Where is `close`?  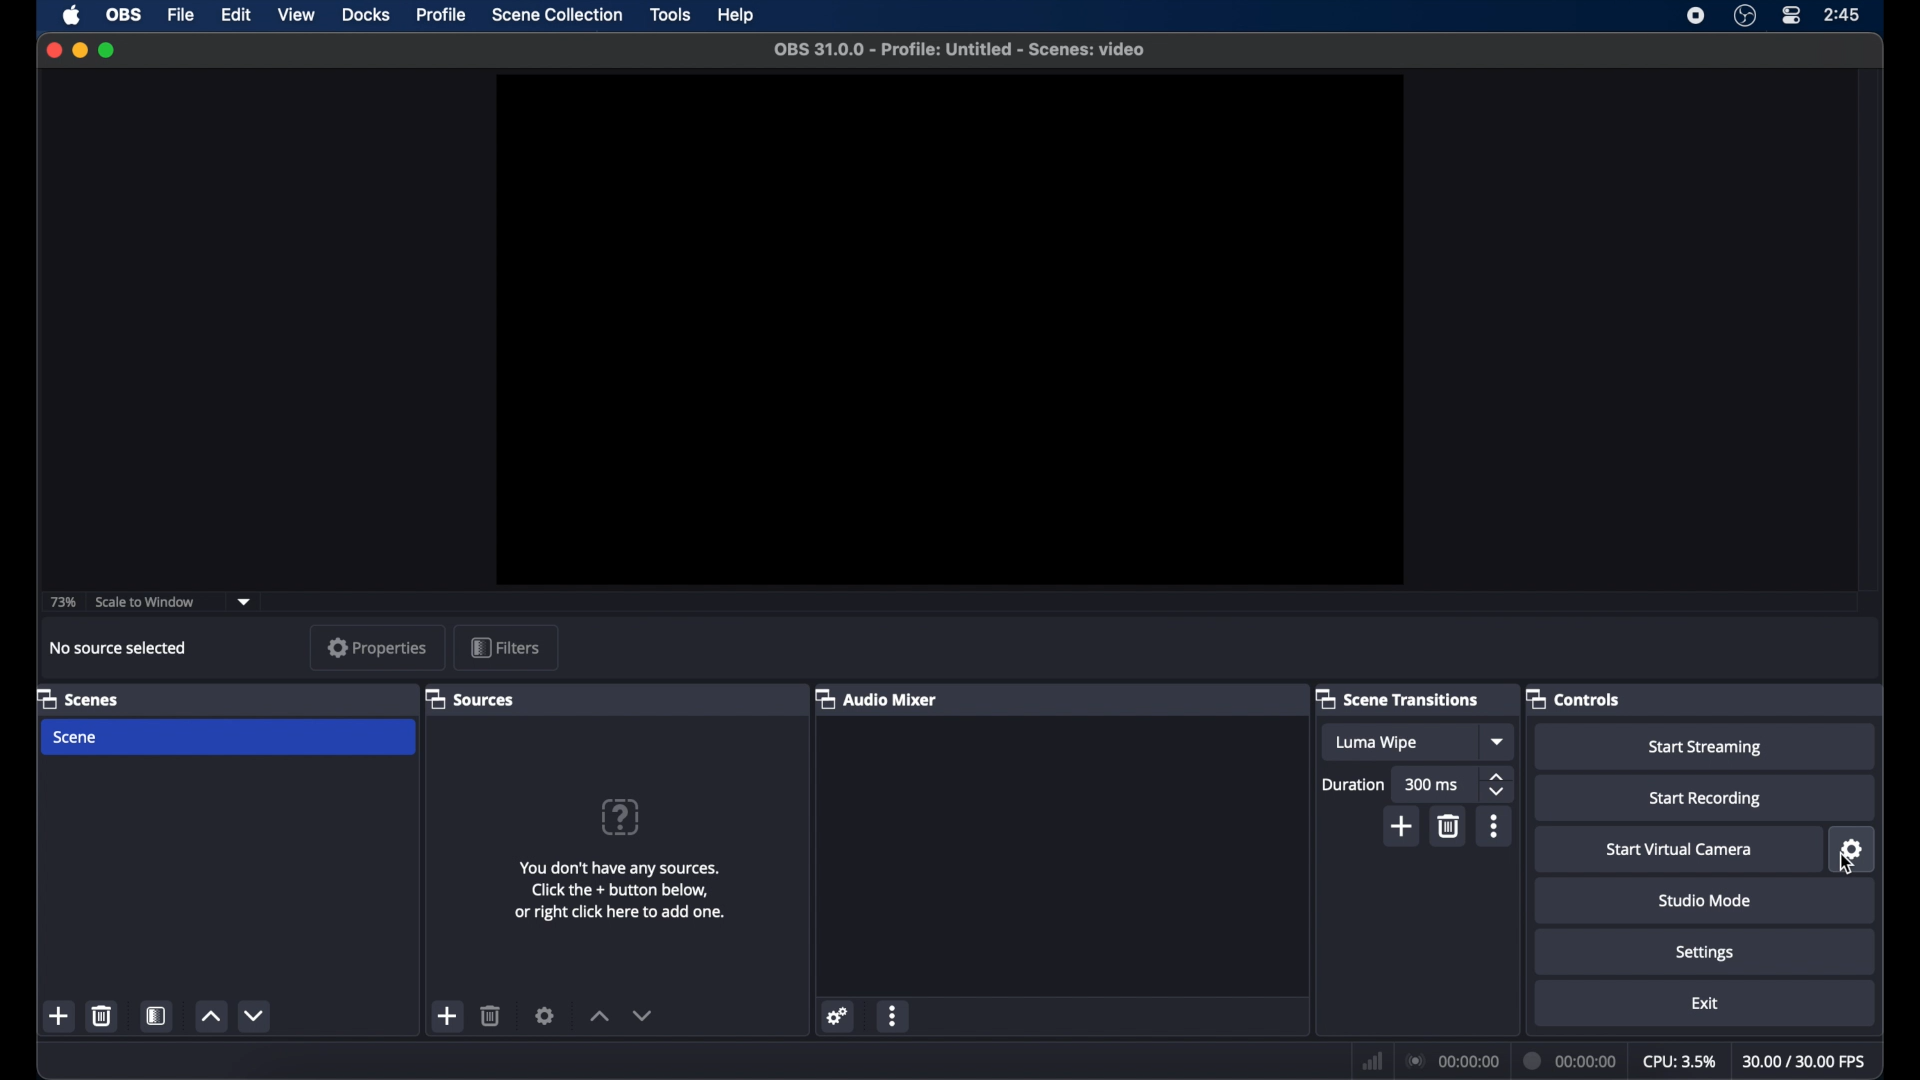 close is located at coordinates (53, 50).